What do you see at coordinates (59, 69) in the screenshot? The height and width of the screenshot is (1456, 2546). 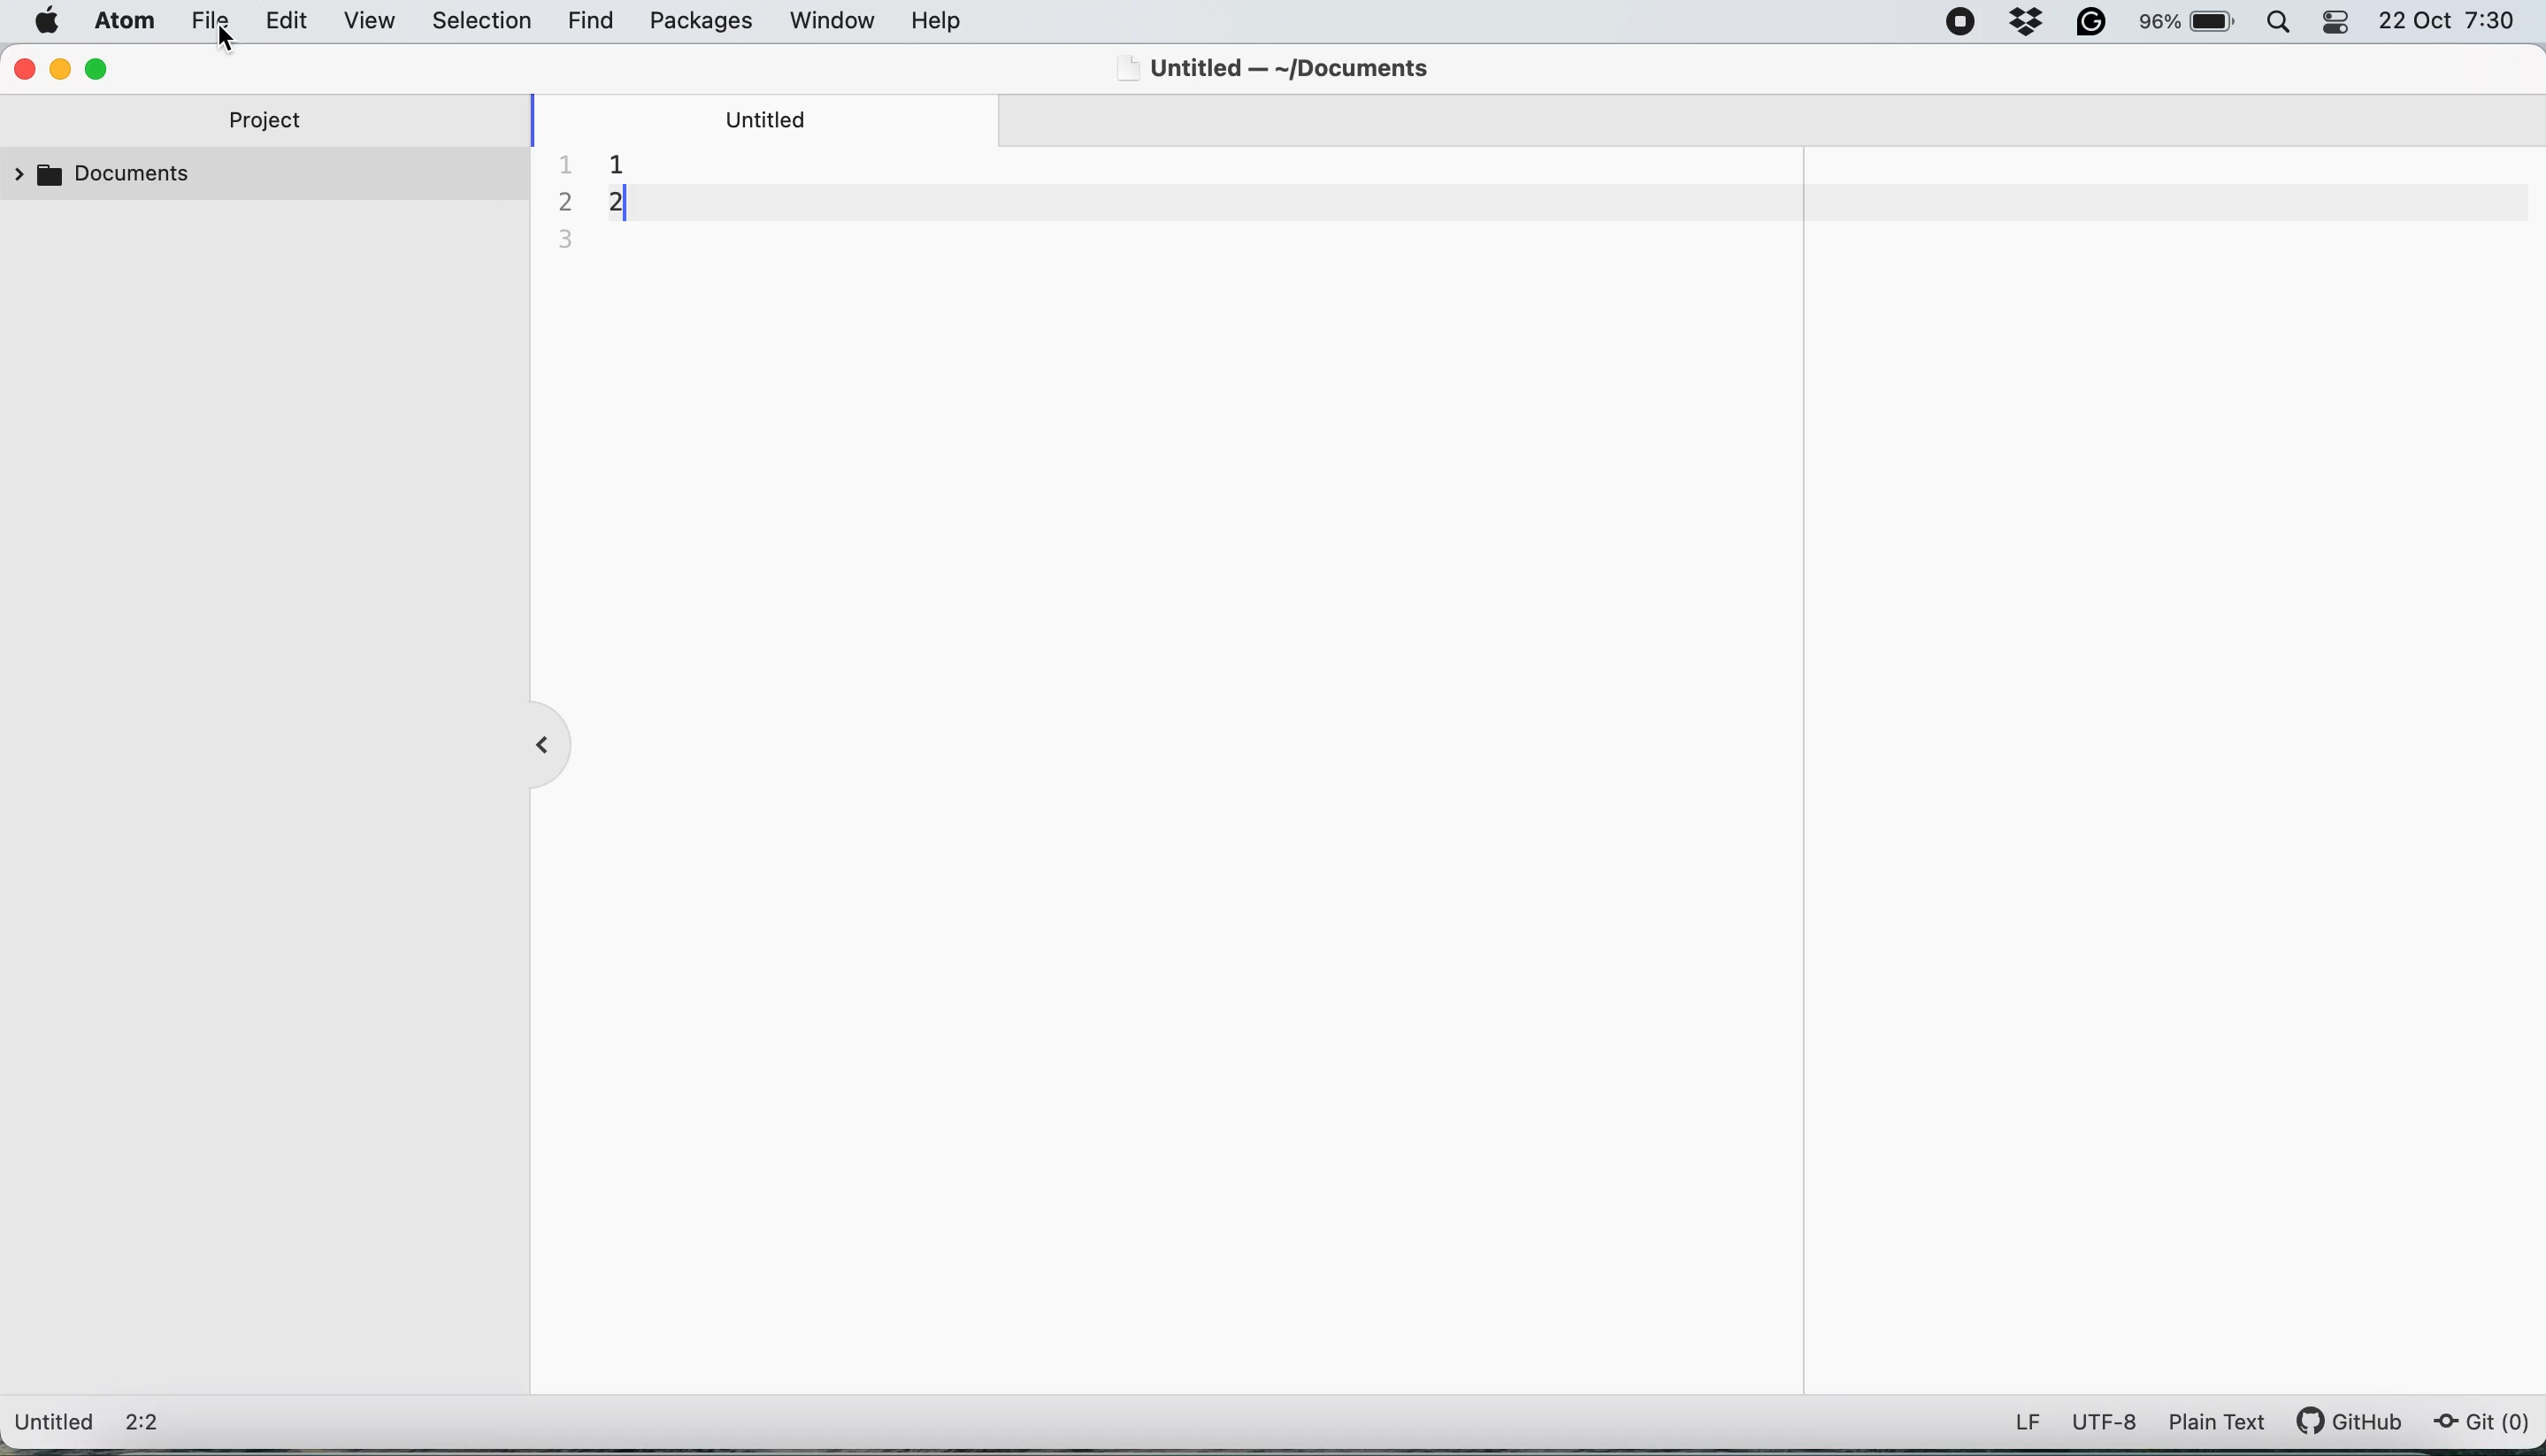 I see `minimise` at bounding box center [59, 69].